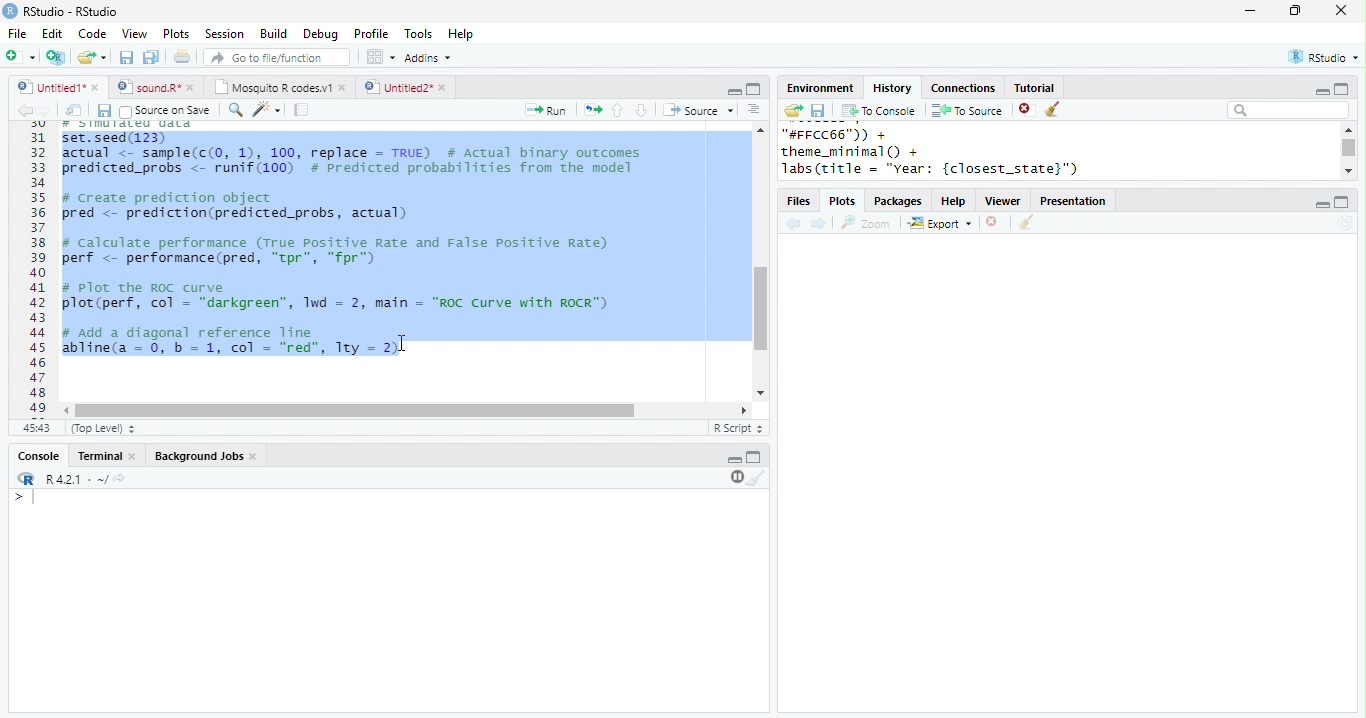  I want to click on scroll up, so click(759, 129).